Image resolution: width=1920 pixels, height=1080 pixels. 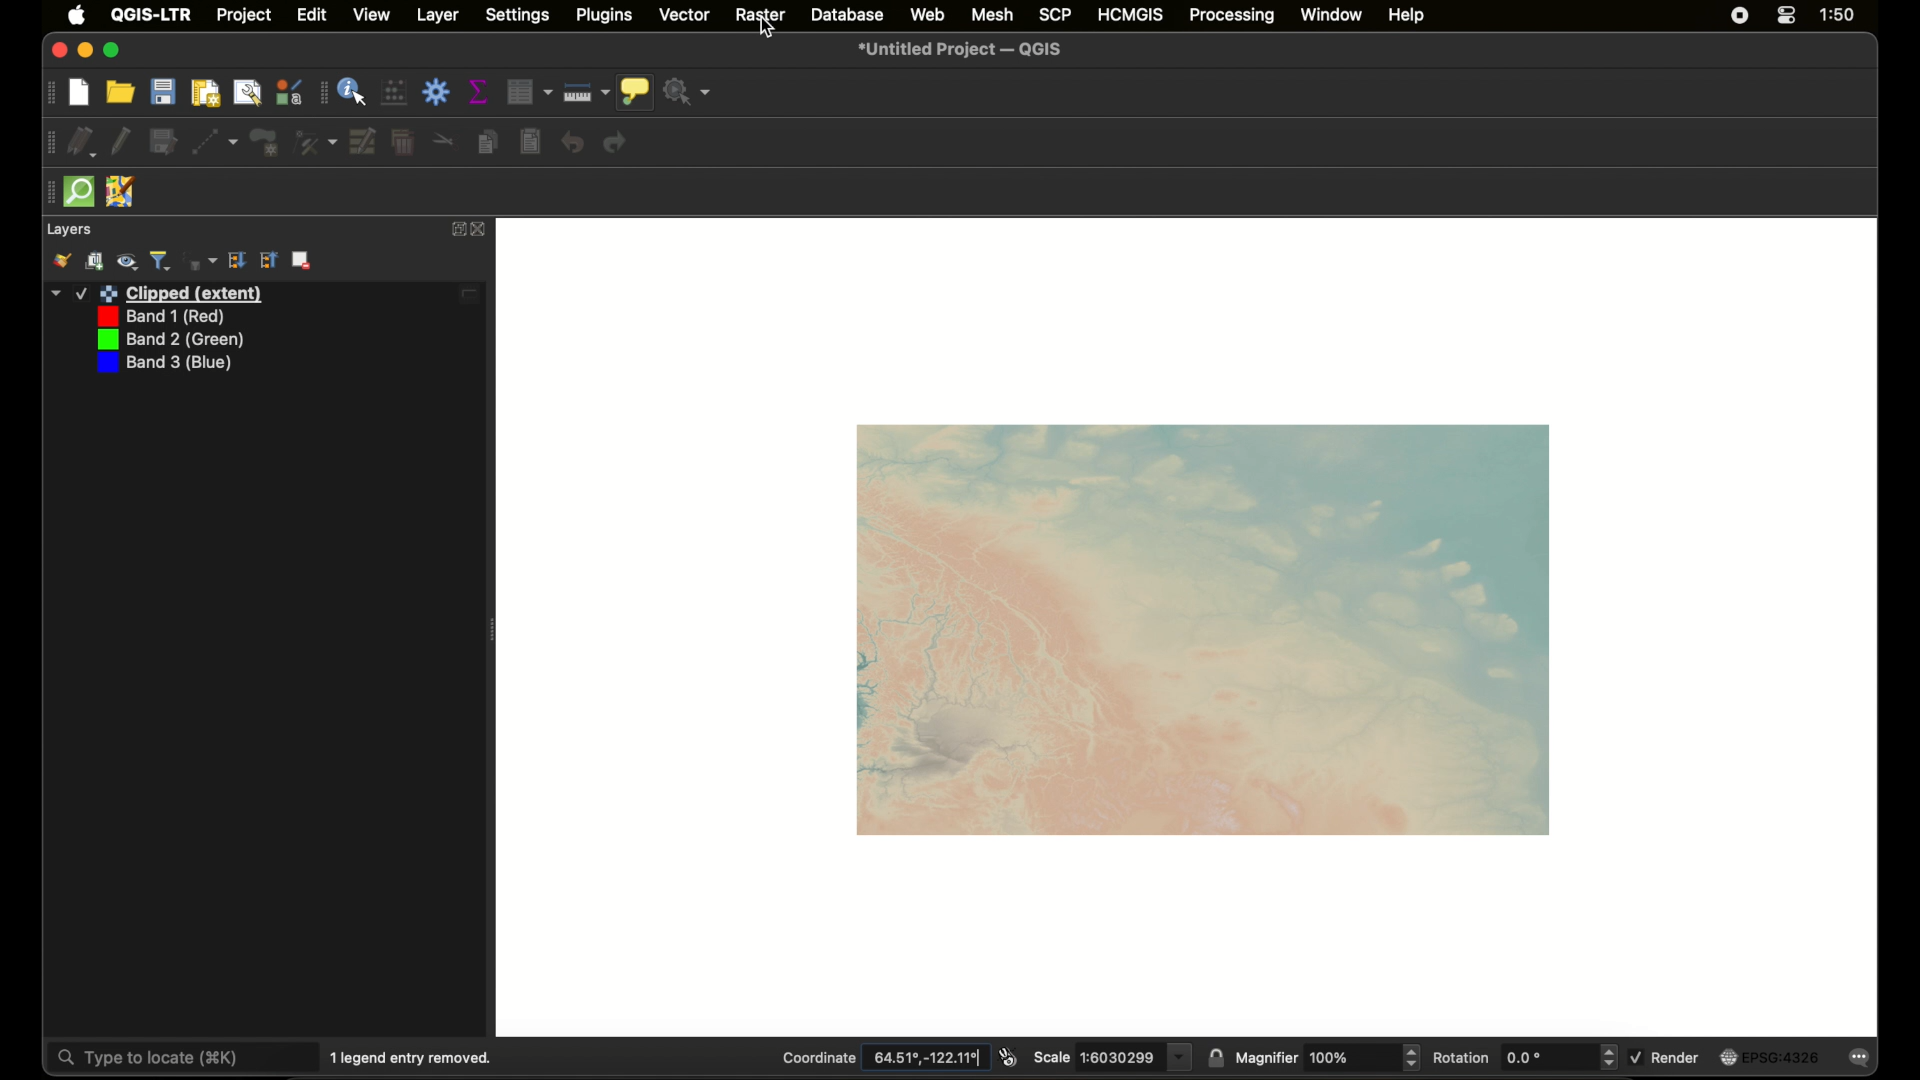 What do you see at coordinates (321, 93) in the screenshot?
I see `drag handle` at bounding box center [321, 93].